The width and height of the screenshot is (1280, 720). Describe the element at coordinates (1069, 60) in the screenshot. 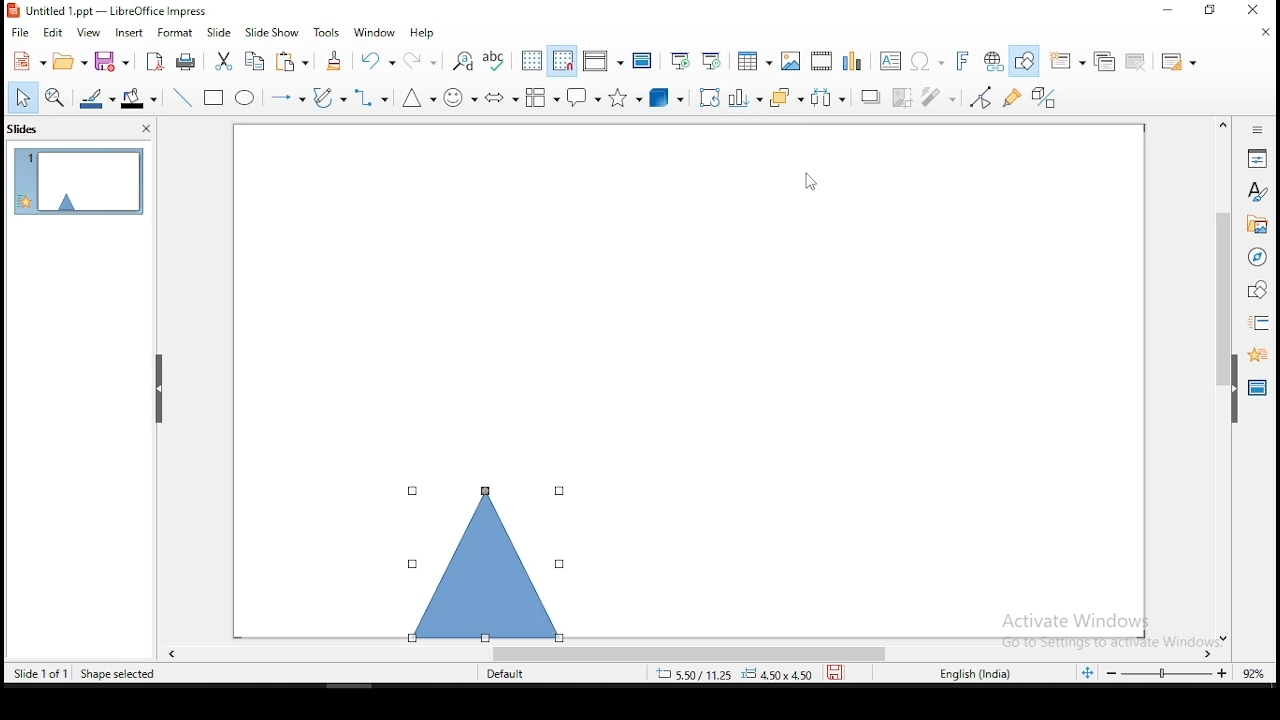

I see `new slide` at that location.